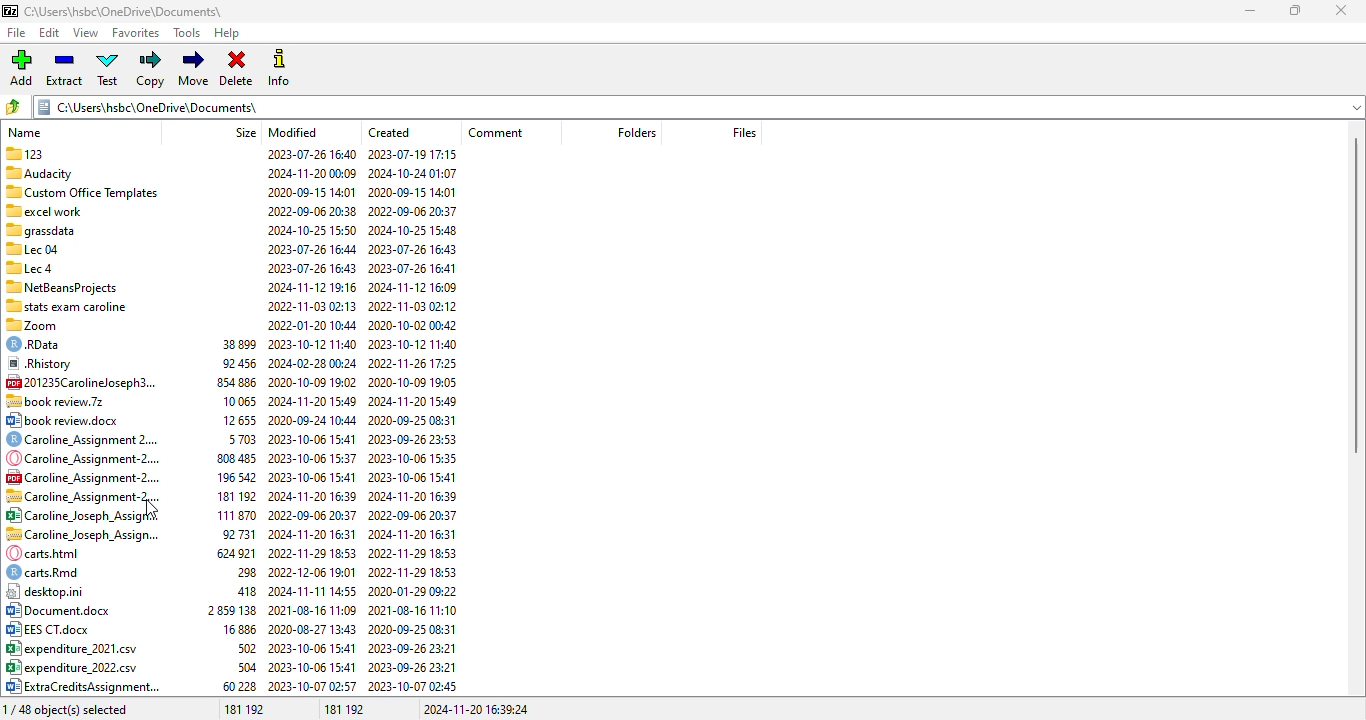  What do you see at coordinates (230, 325) in the screenshot?
I see `208 Zoom 2022-01-20 10:44 2020-10-02 00:42` at bounding box center [230, 325].